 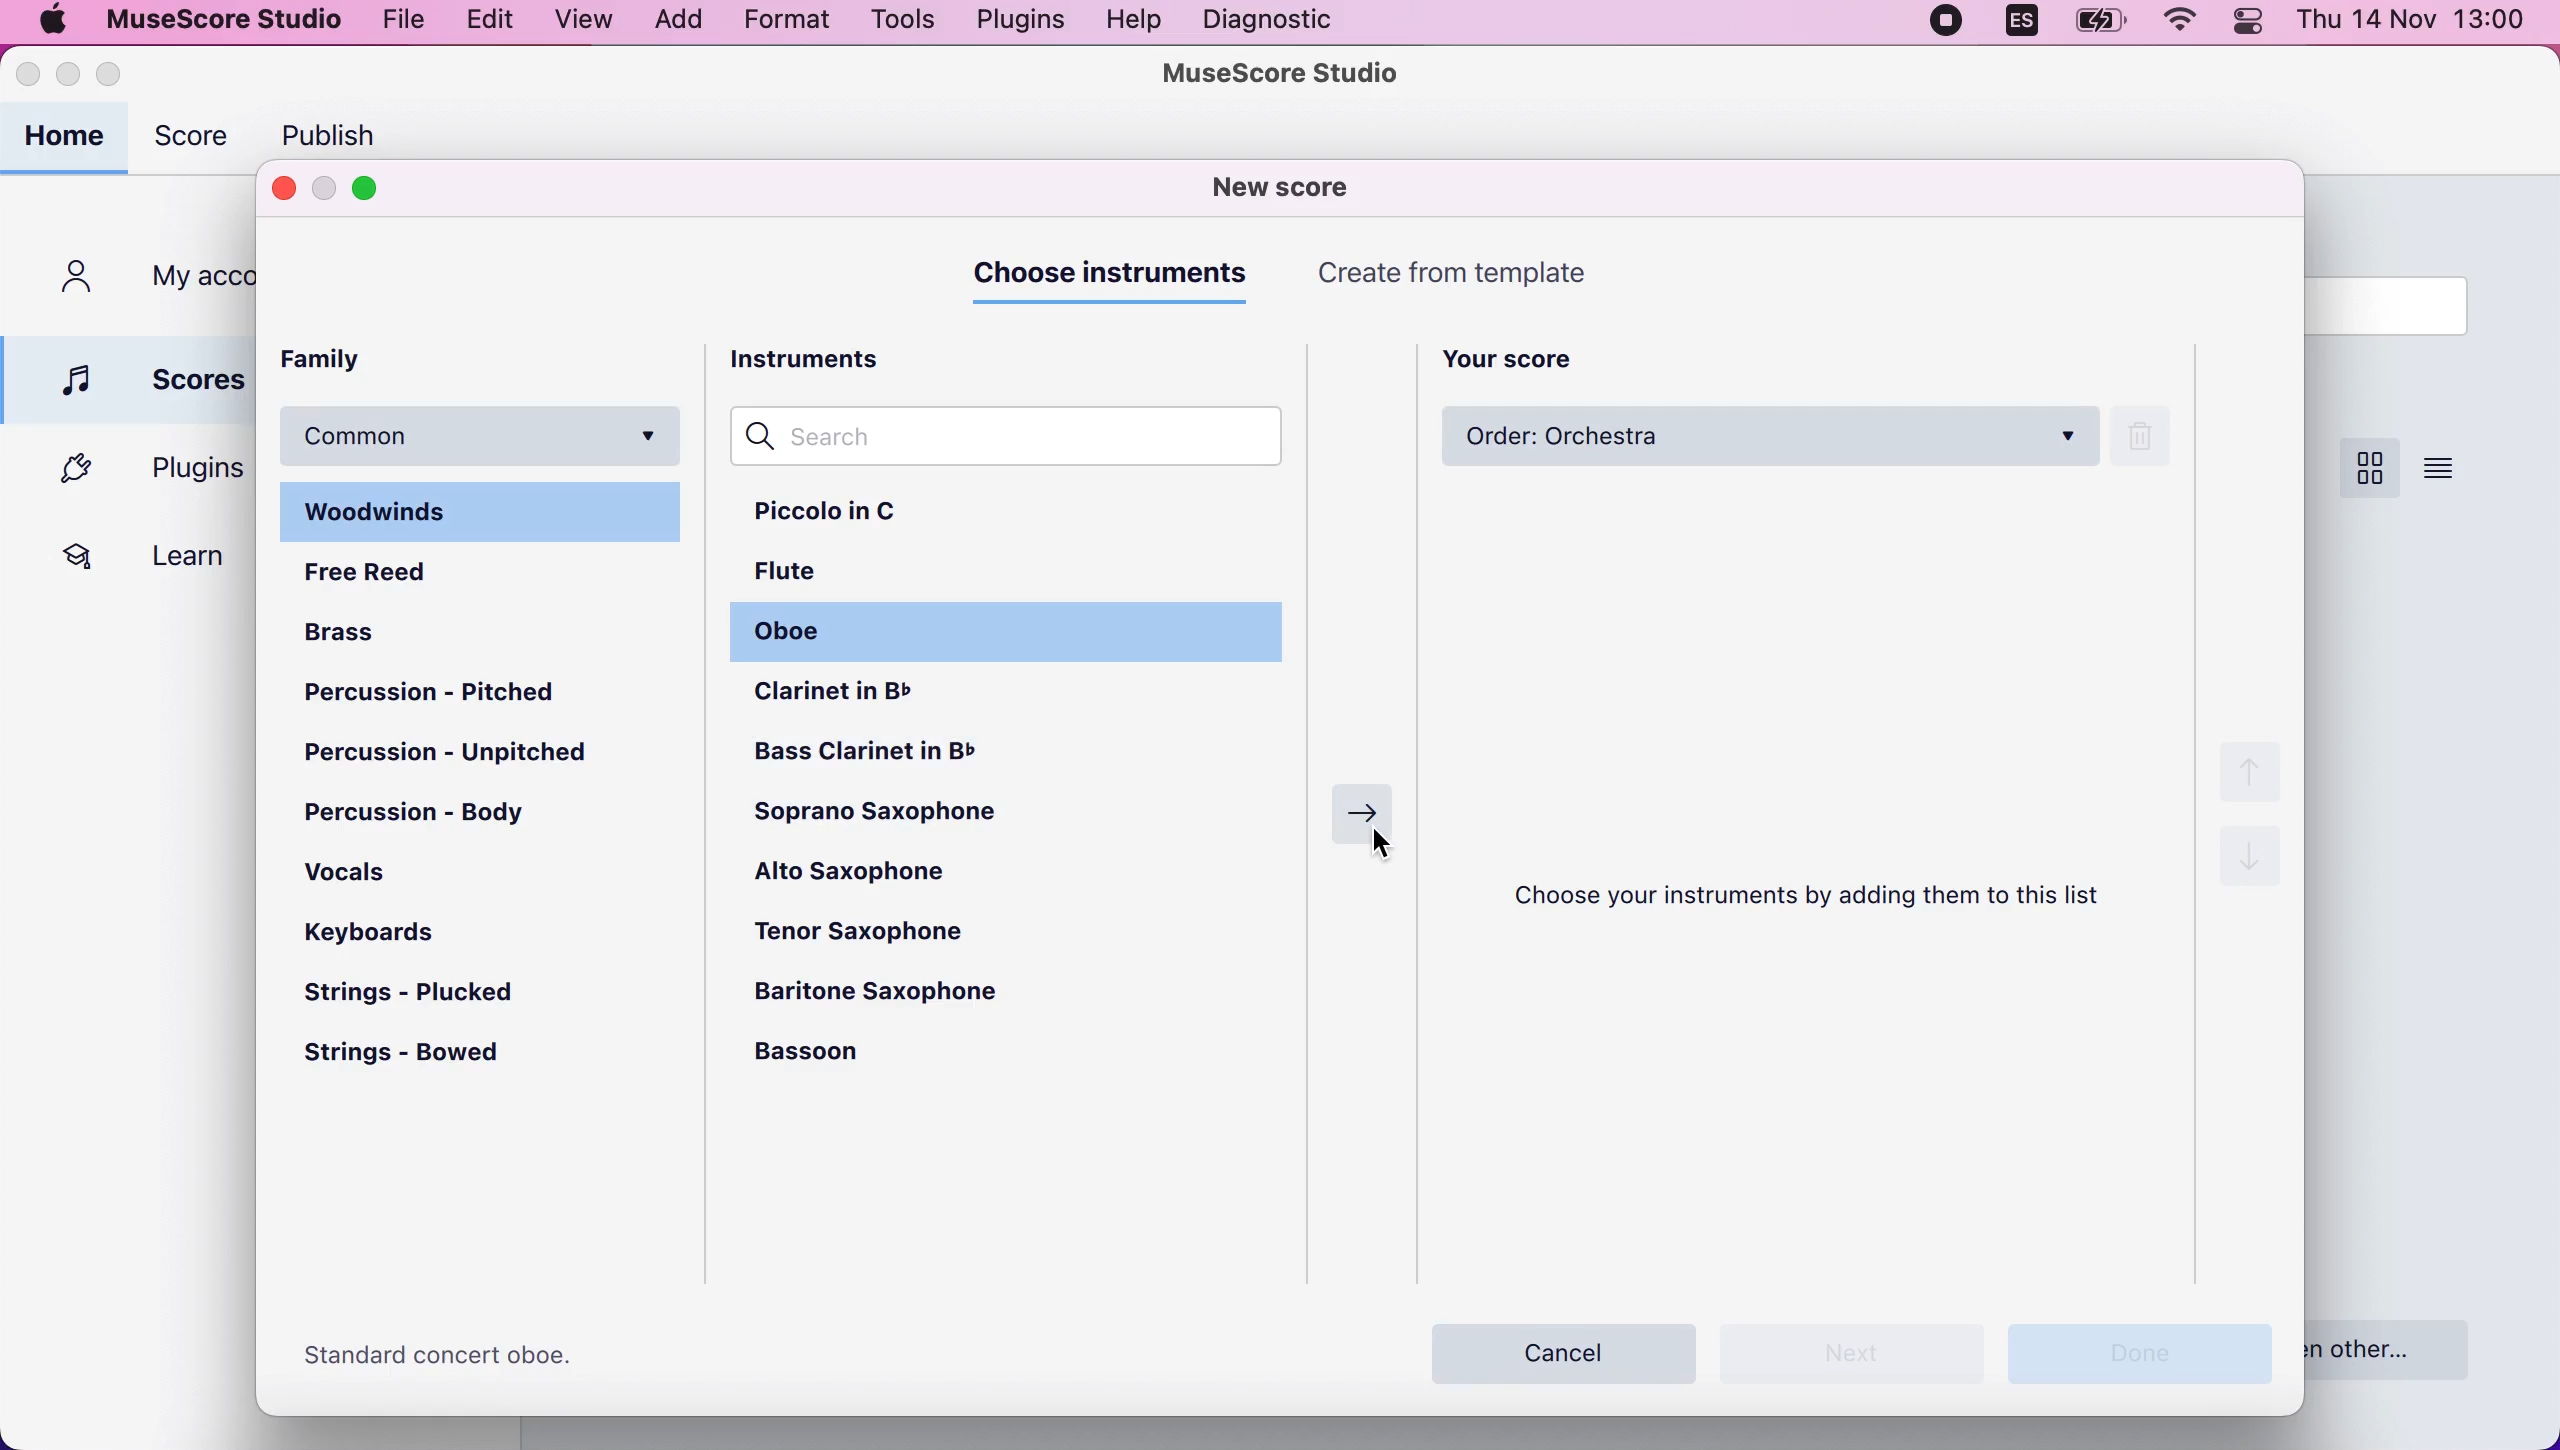 What do you see at coordinates (283, 190) in the screenshot?
I see `close` at bounding box center [283, 190].